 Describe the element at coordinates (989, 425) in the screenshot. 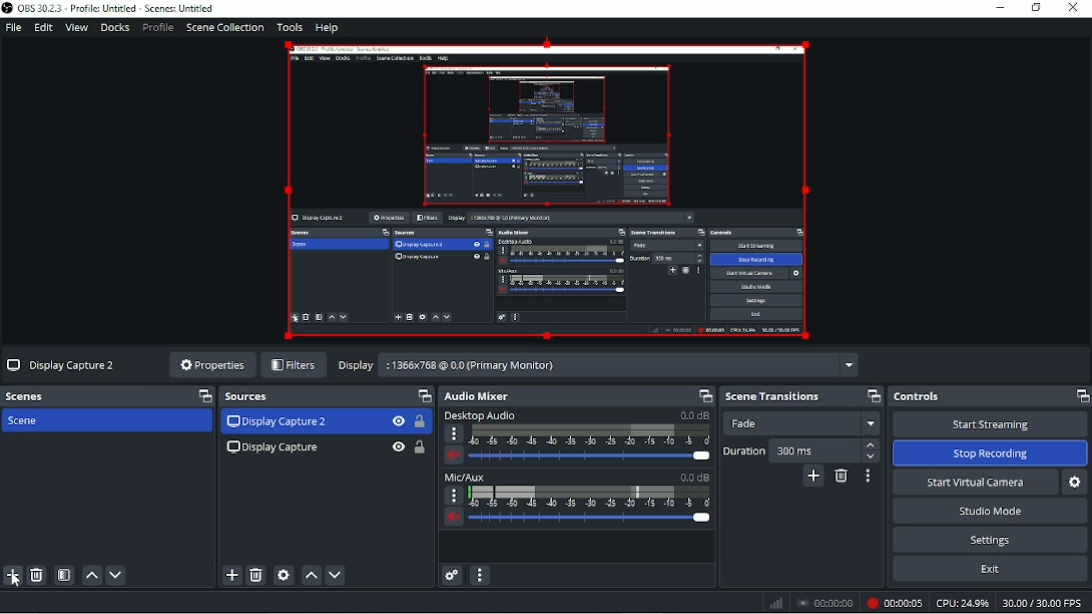

I see `Start Streaming` at that location.